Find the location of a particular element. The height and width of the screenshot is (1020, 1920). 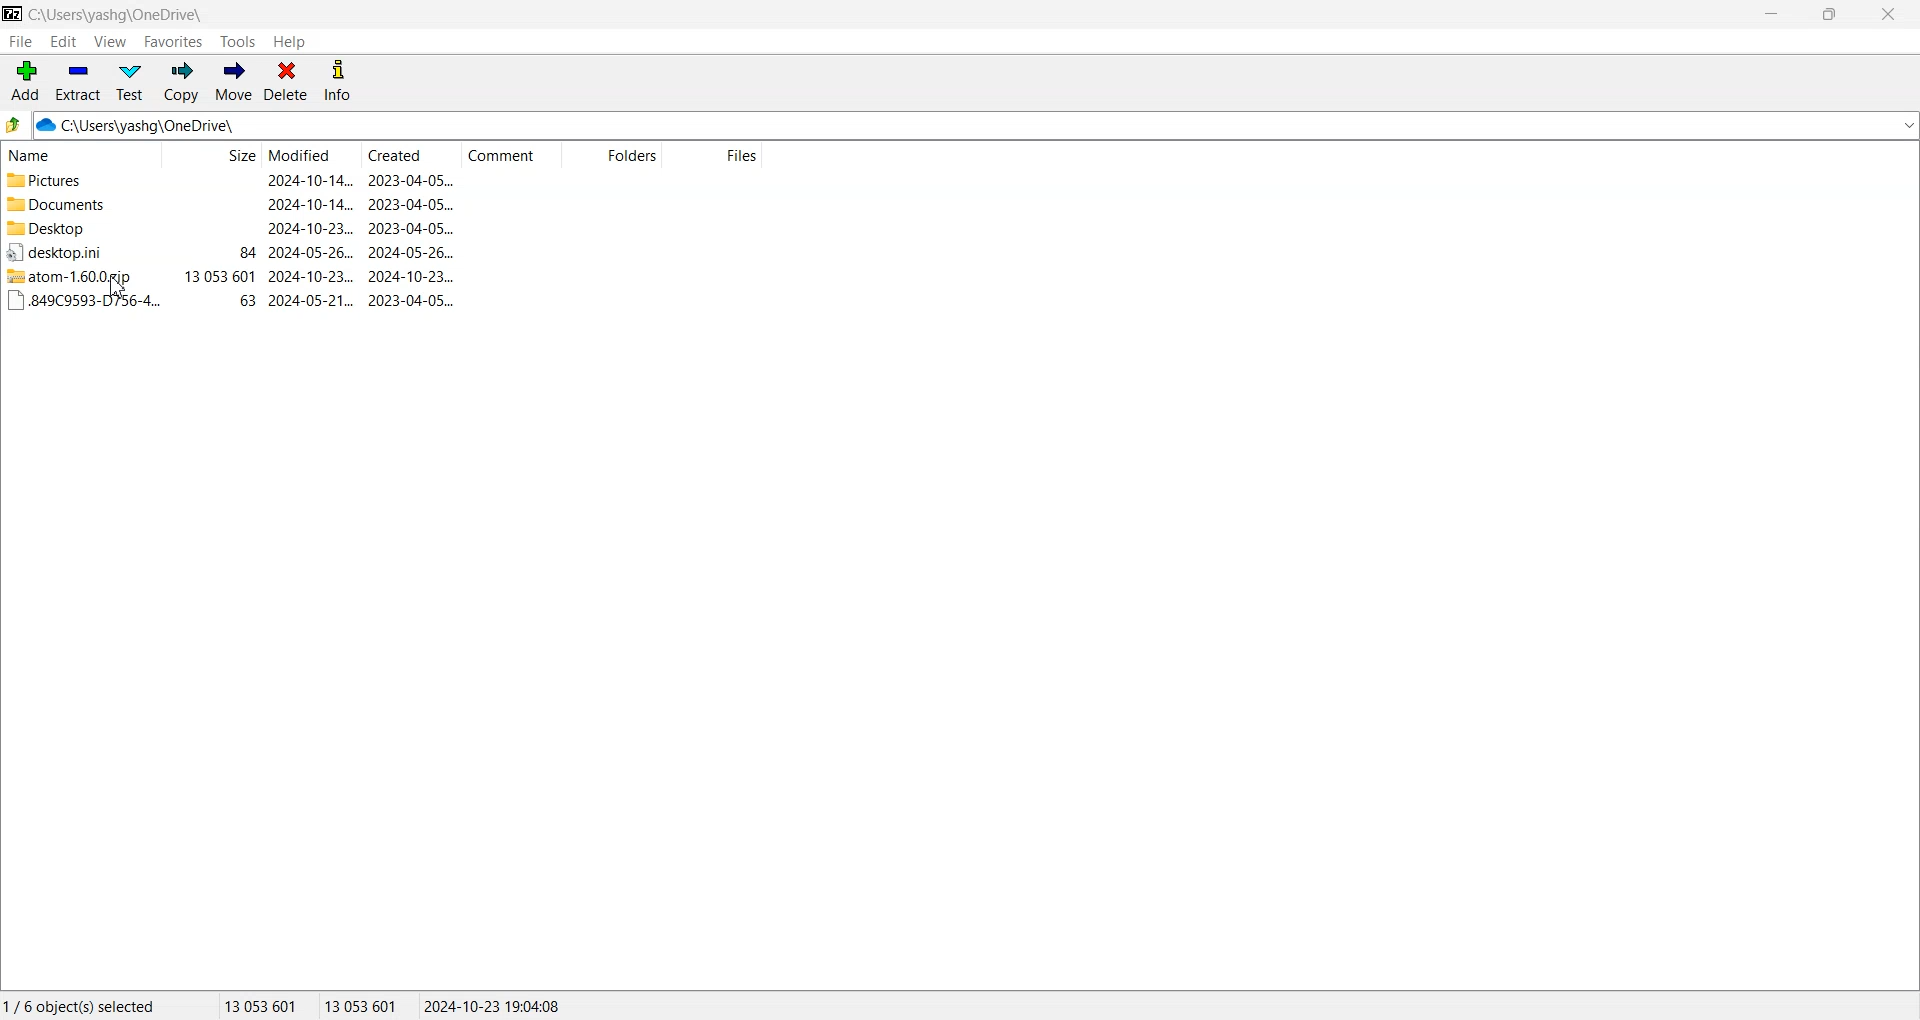

2024-10-23 is located at coordinates (311, 276).